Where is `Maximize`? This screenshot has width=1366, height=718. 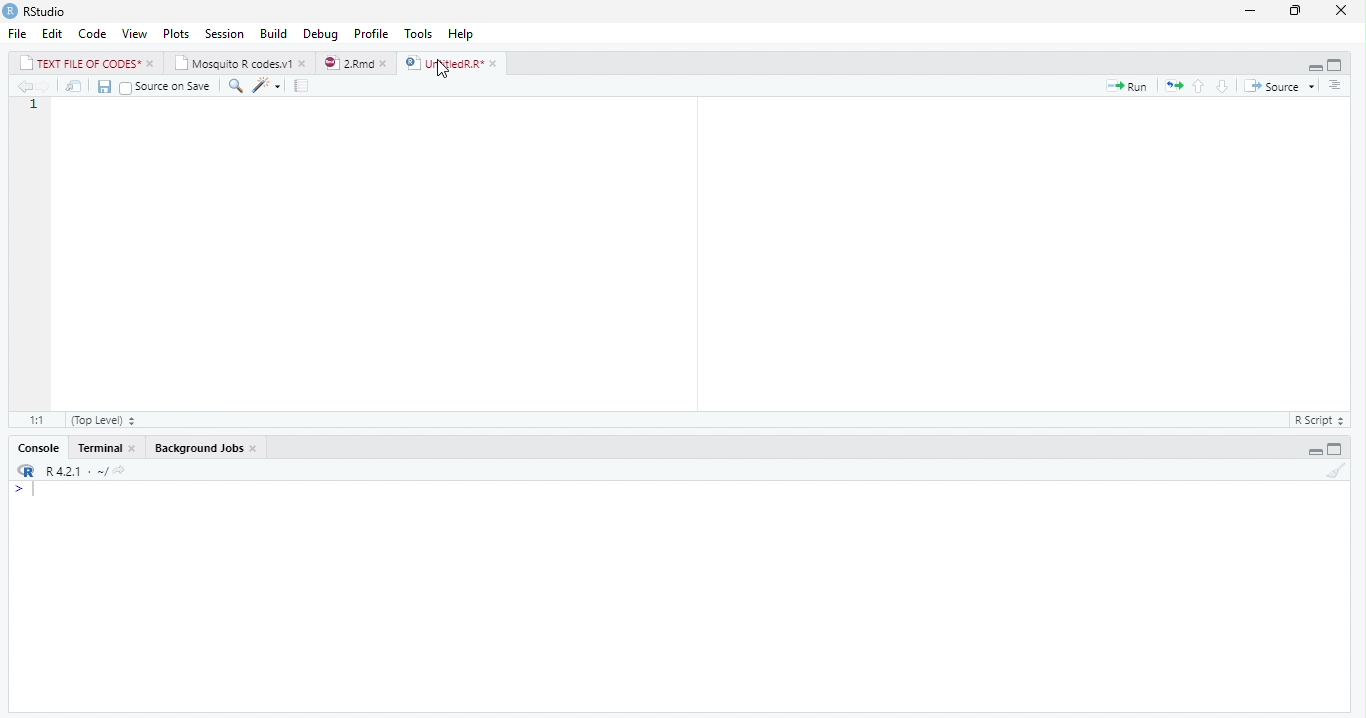
Maximize is located at coordinates (1296, 11).